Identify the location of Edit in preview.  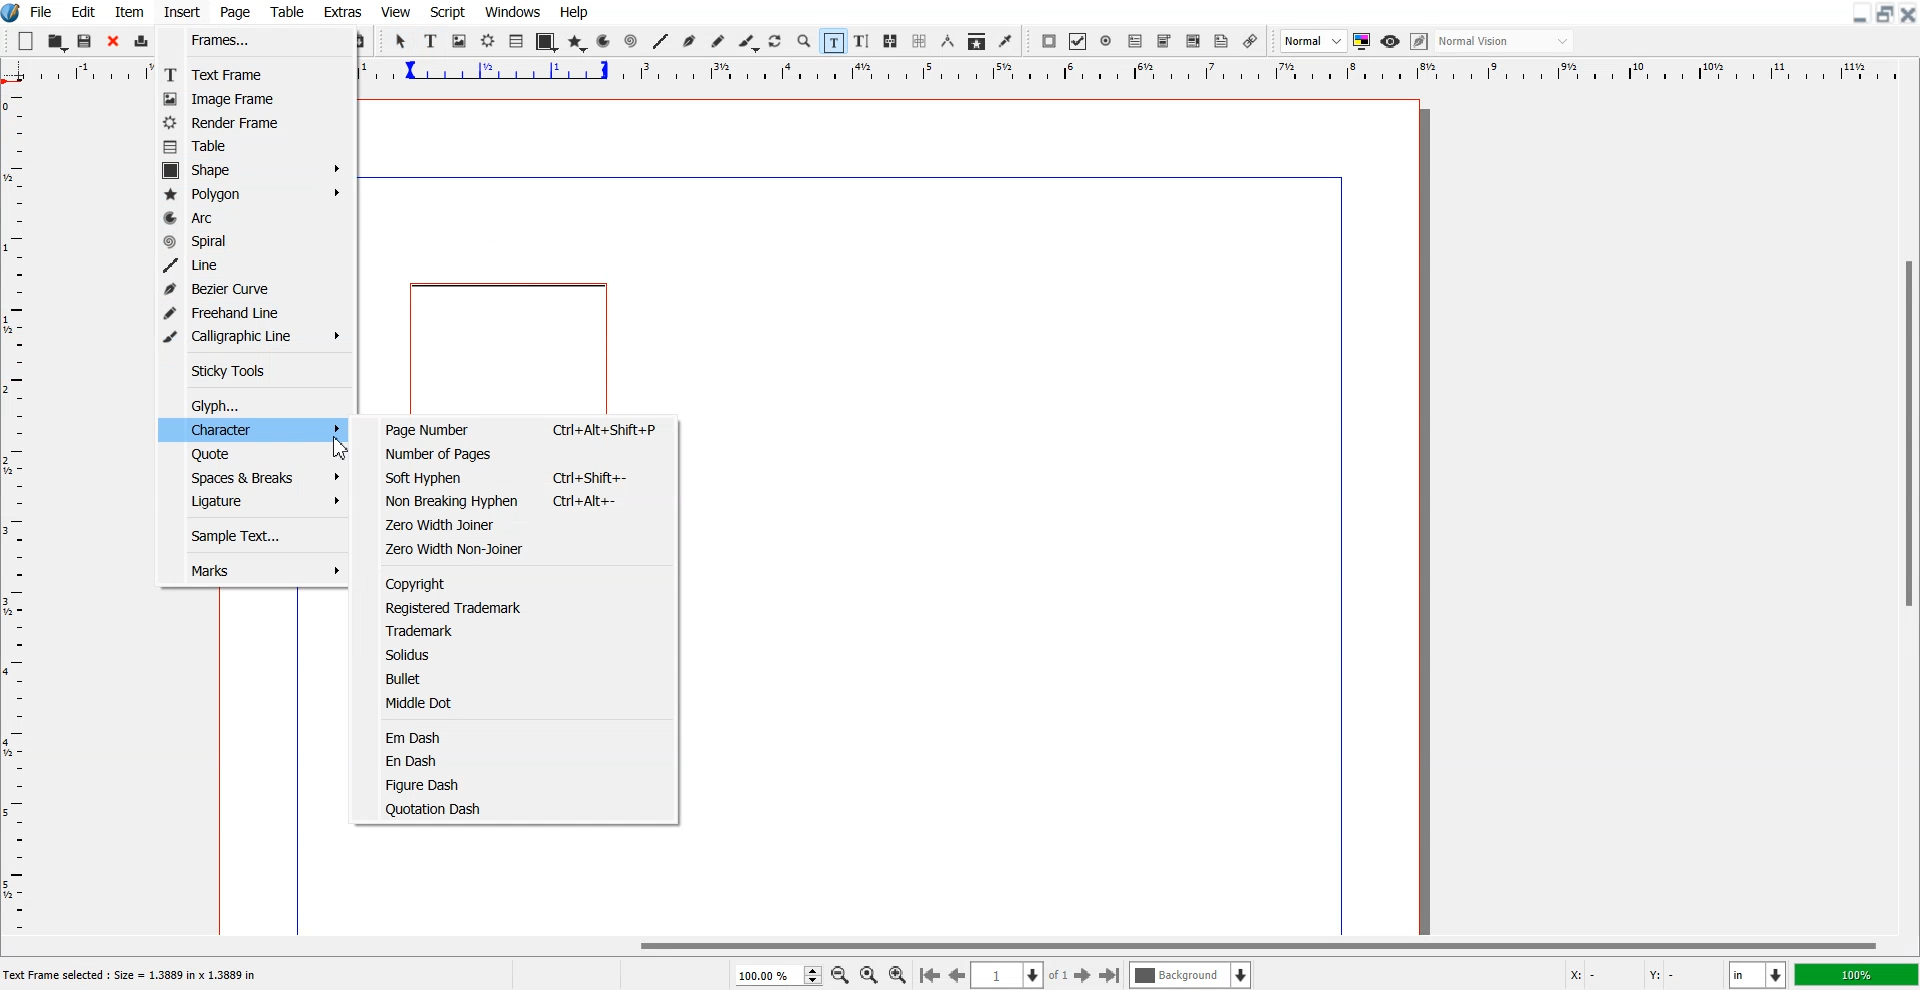
(1421, 42).